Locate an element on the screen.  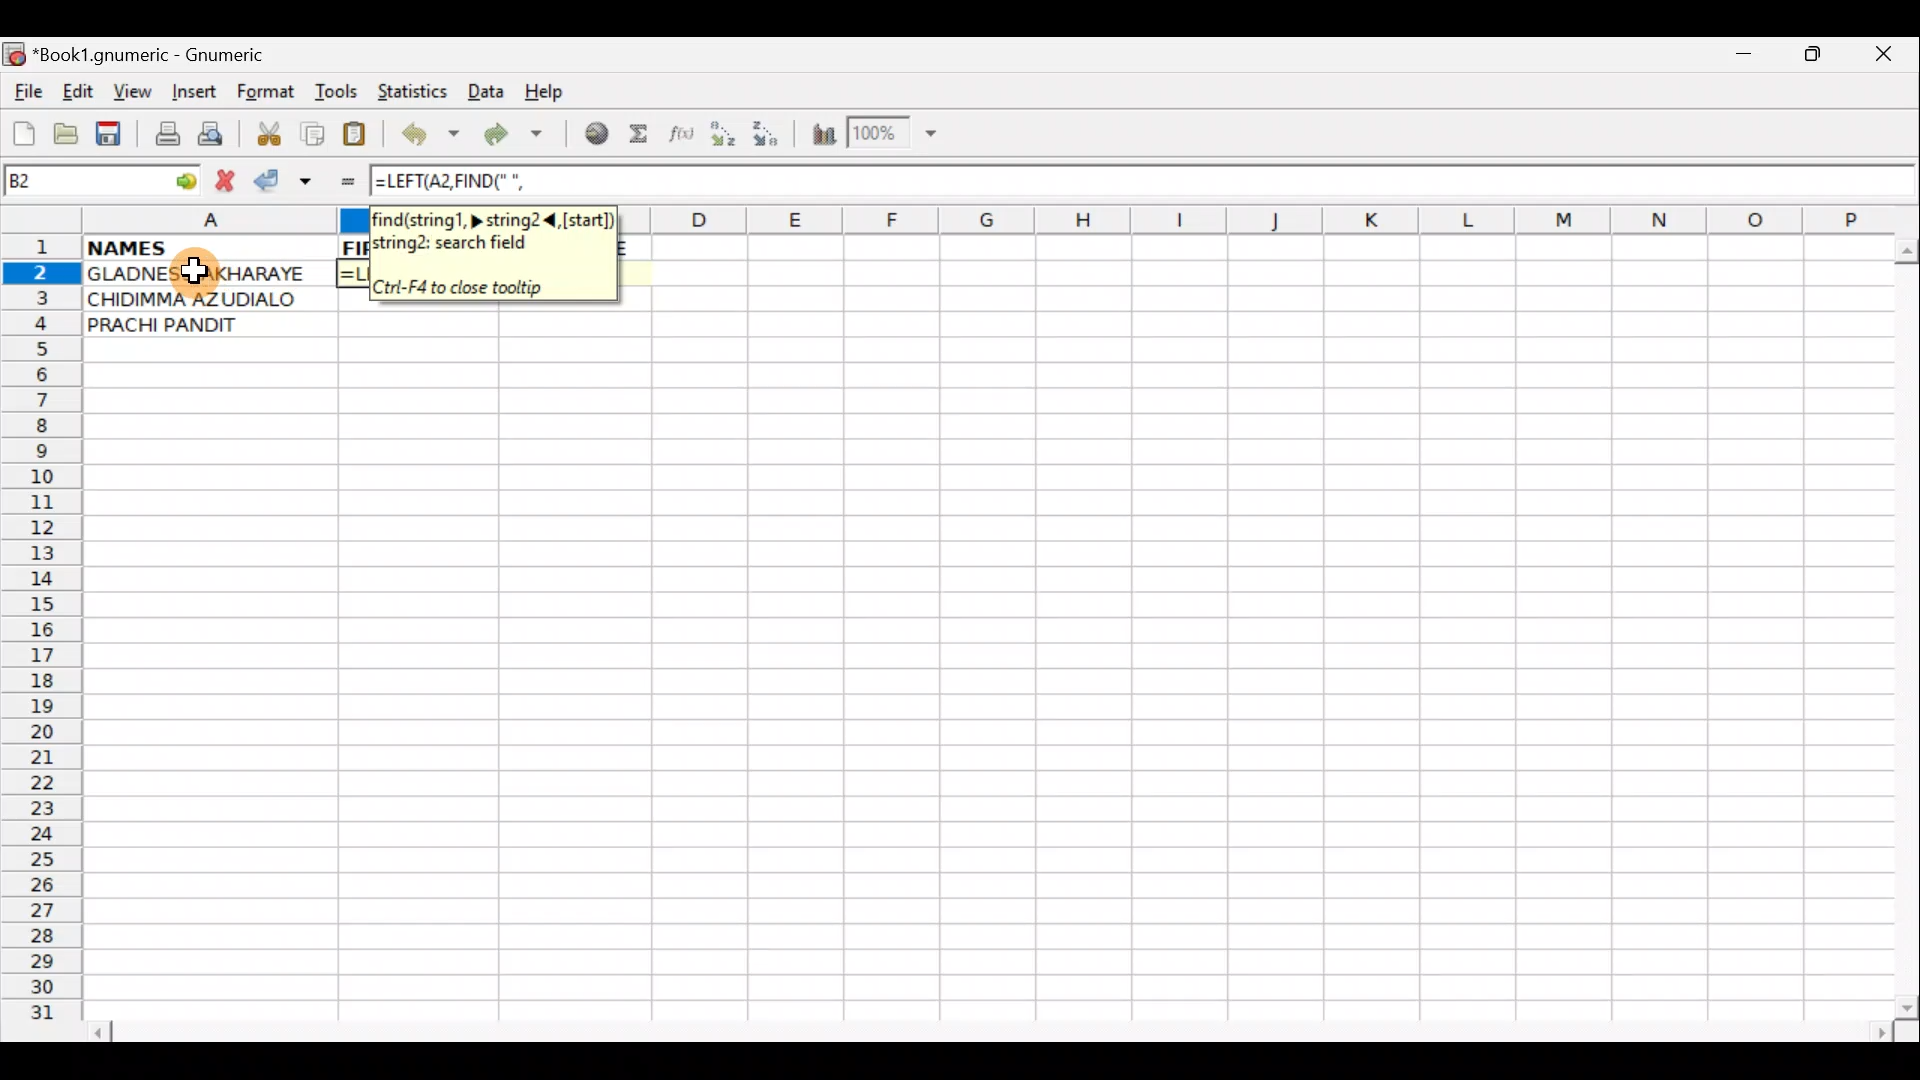
Scroll bar is located at coordinates (1902, 624).